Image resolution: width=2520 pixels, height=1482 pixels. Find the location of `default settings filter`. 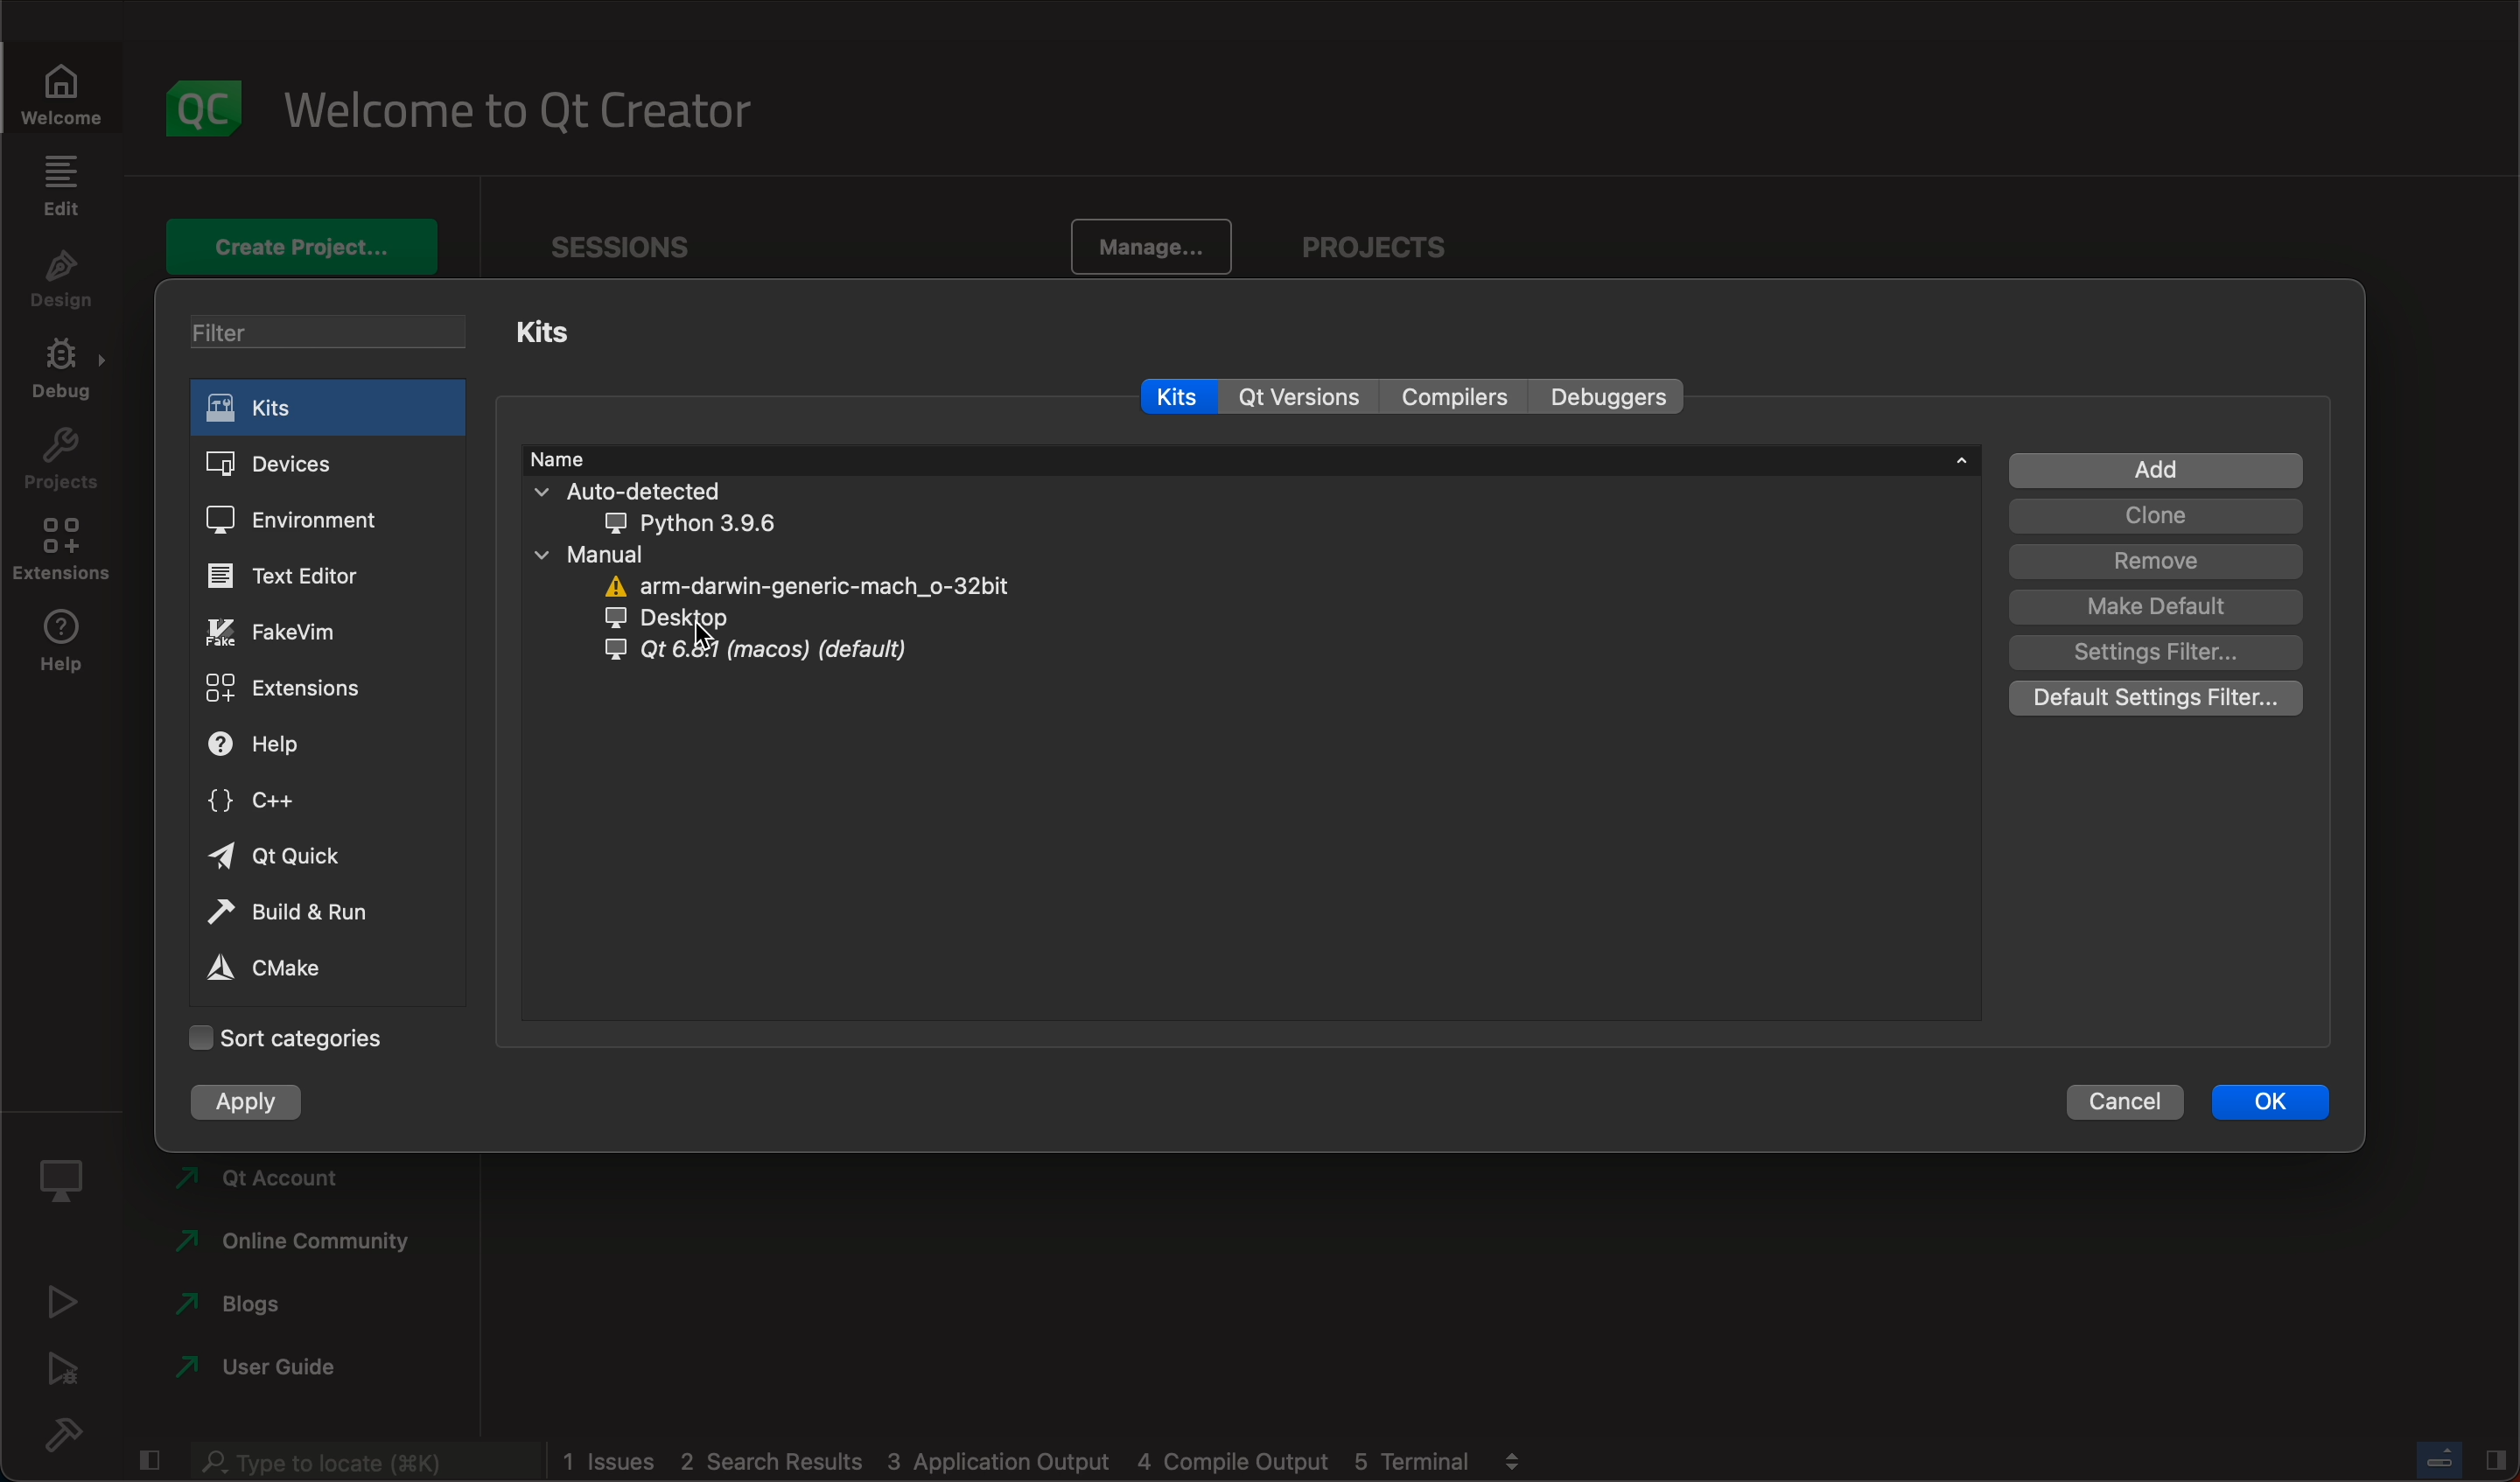

default settings filter is located at coordinates (2154, 697).